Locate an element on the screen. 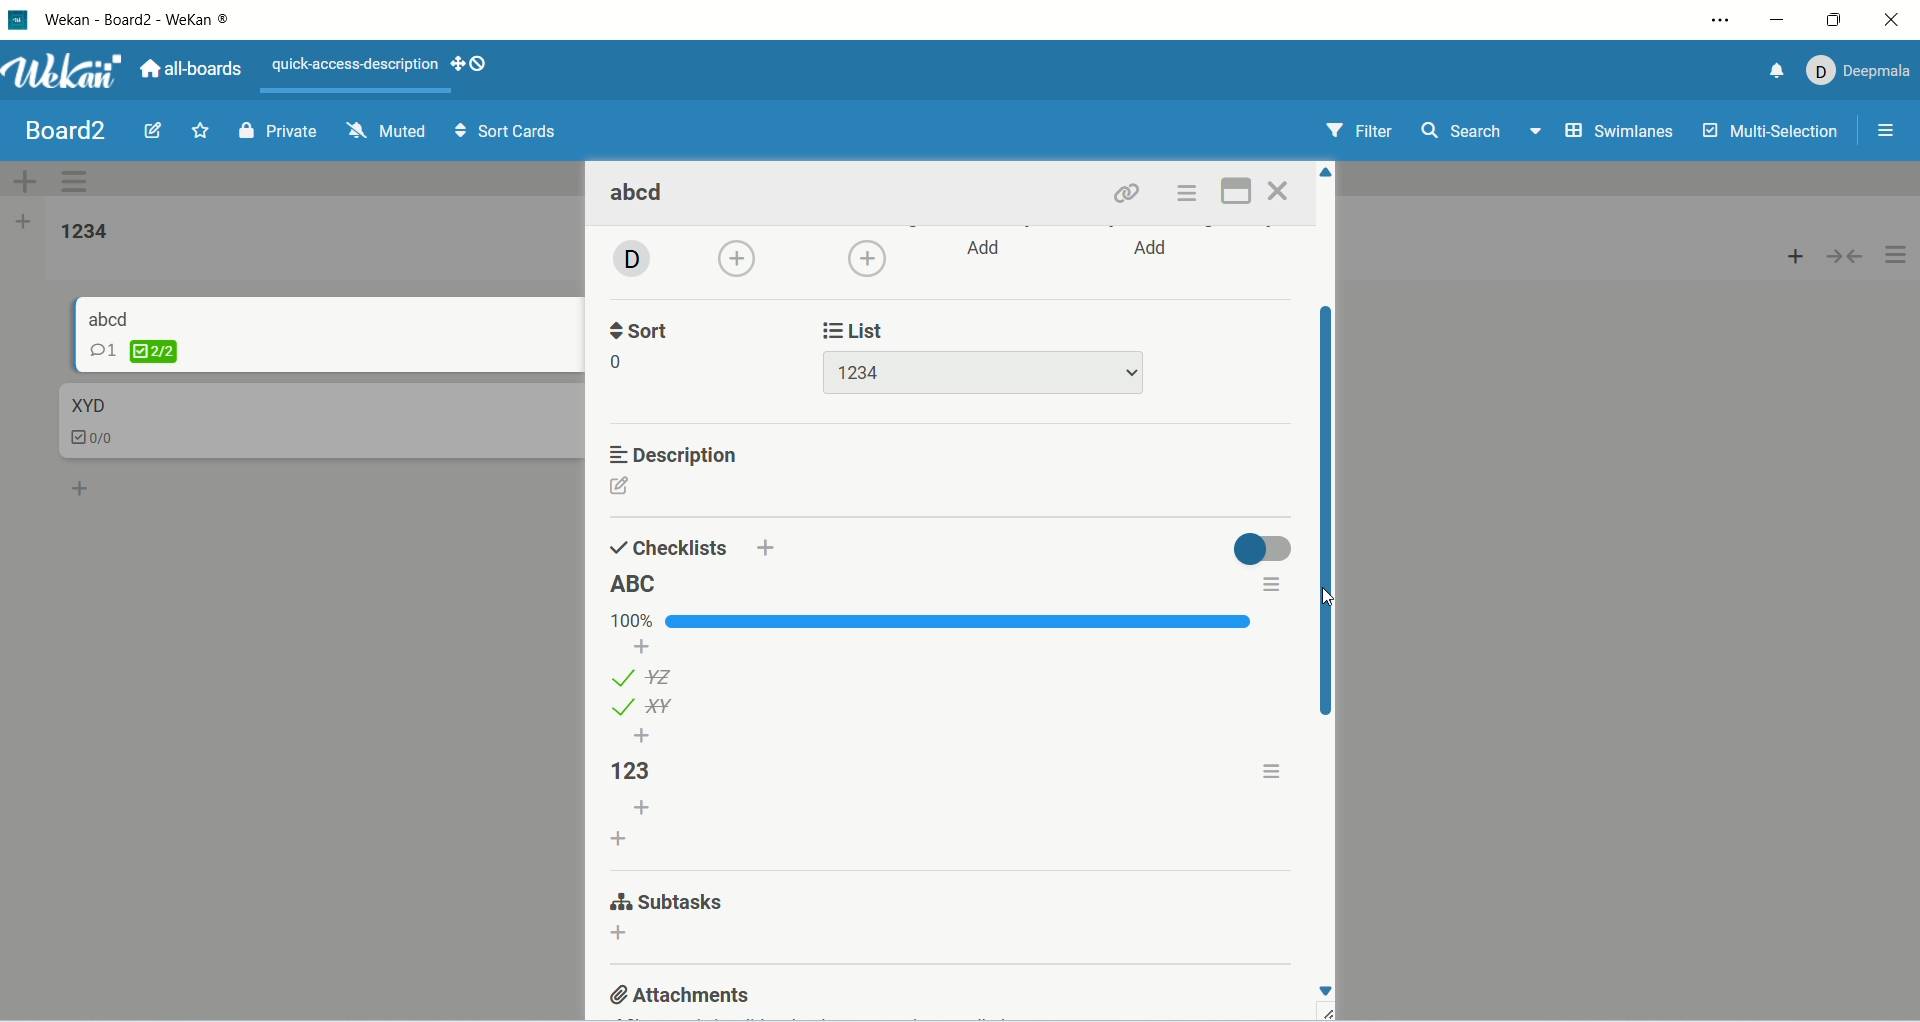 This screenshot has width=1920, height=1022. close is located at coordinates (1883, 22).